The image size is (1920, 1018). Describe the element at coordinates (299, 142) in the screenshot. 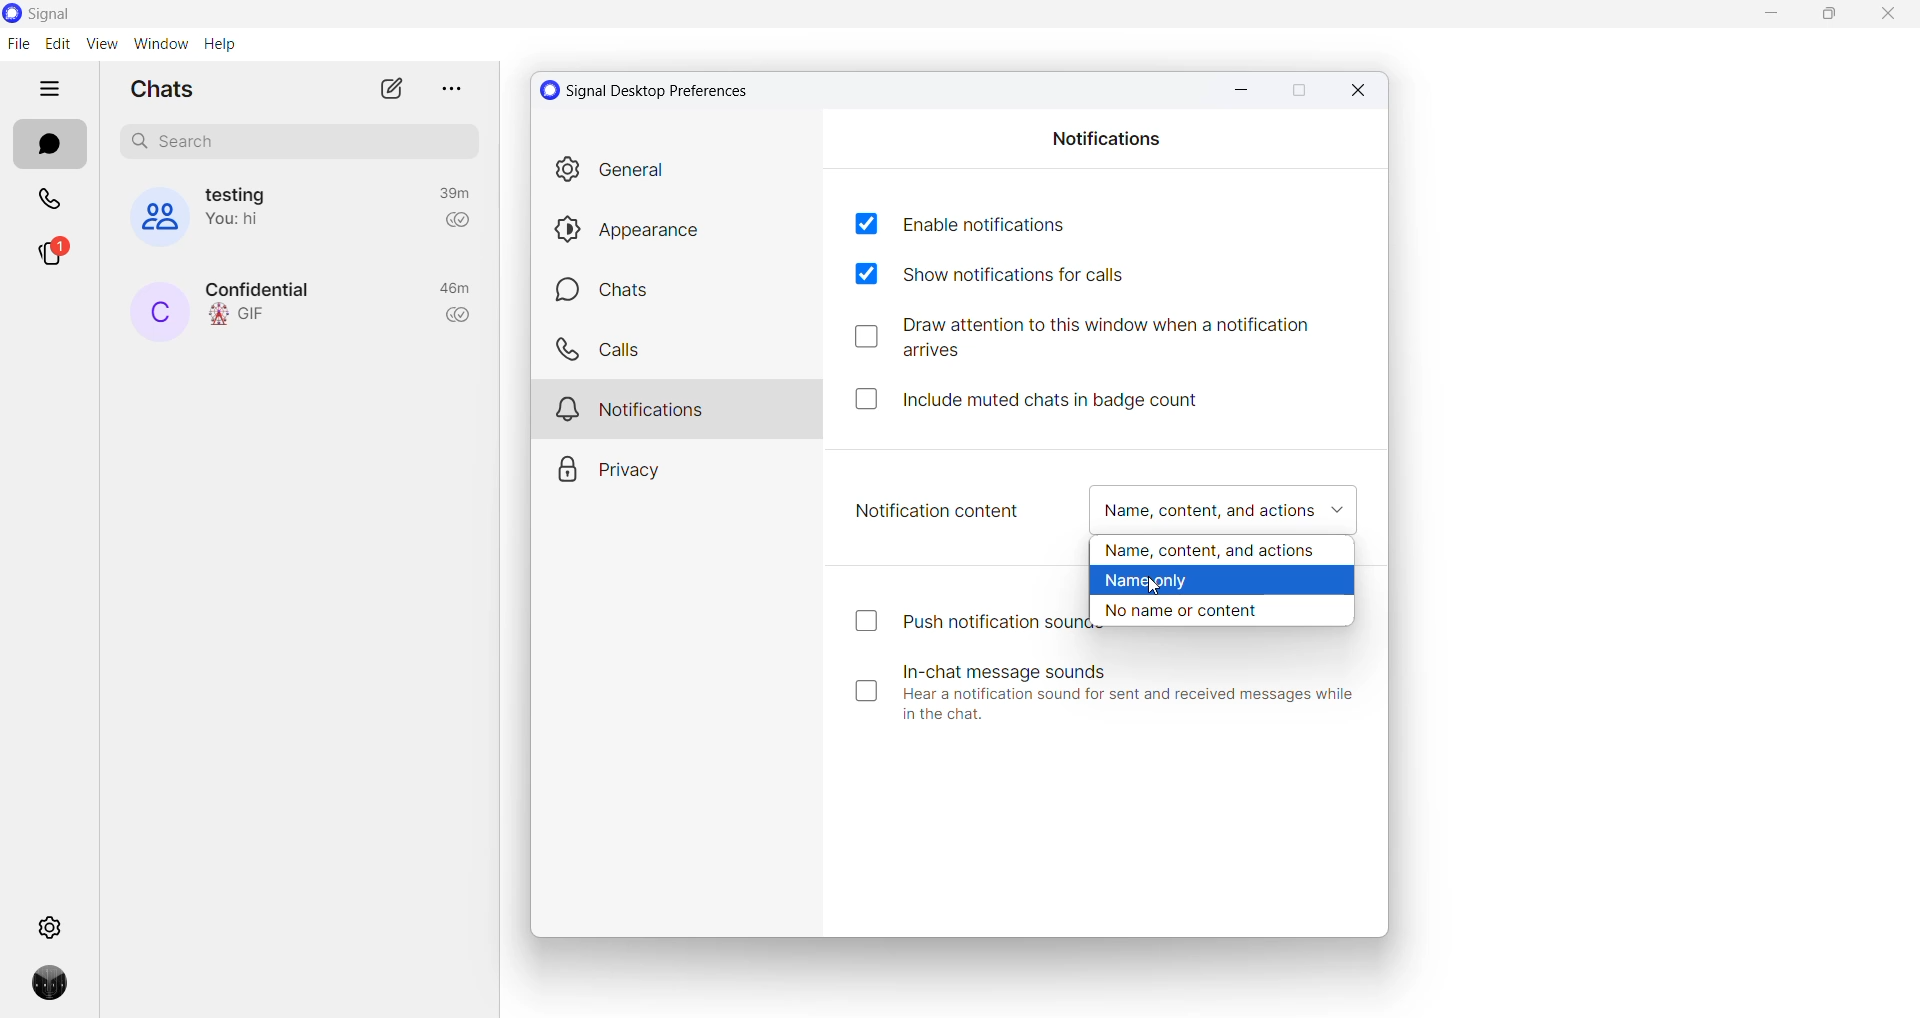

I see `search chat` at that location.